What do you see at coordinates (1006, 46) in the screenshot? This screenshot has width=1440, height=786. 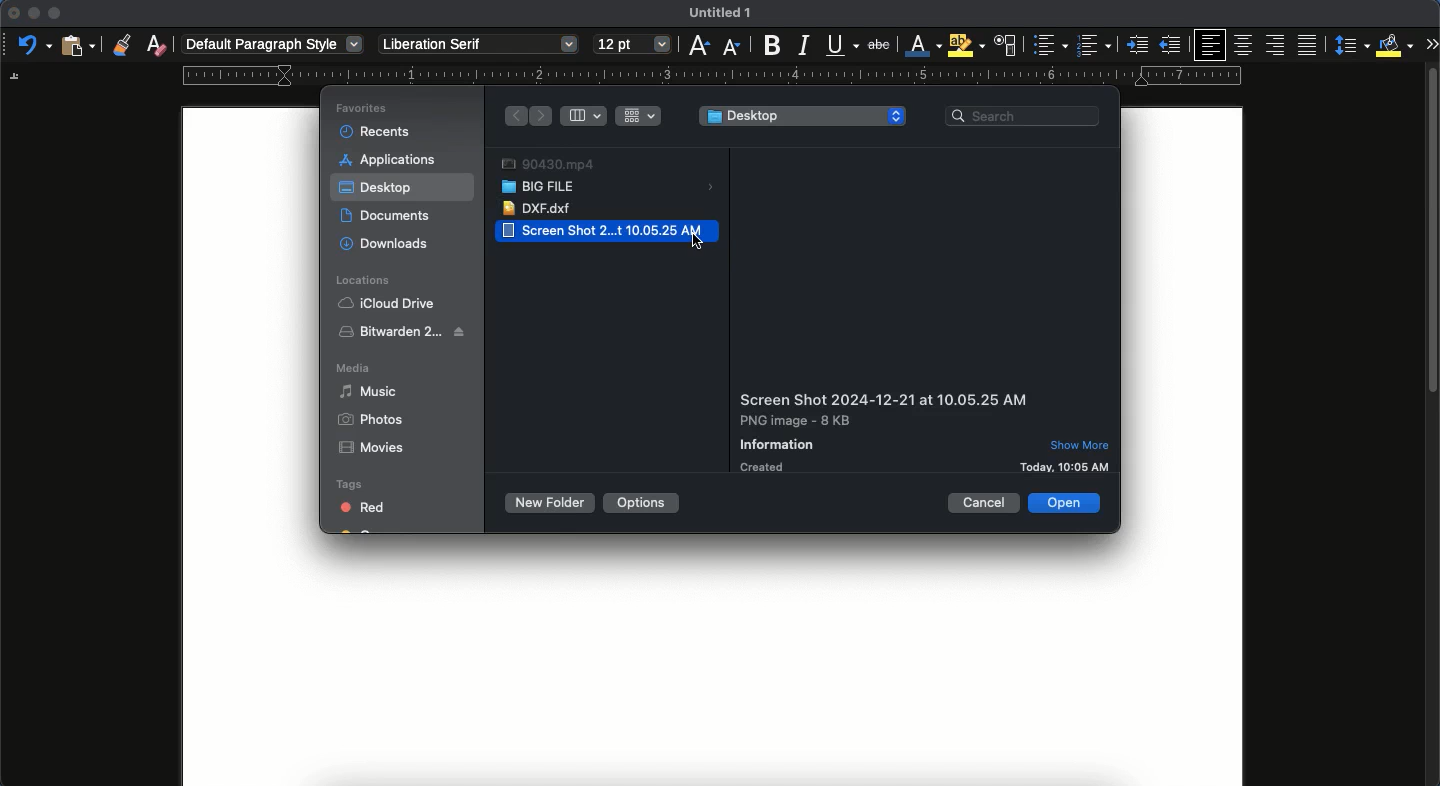 I see `character` at bounding box center [1006, 46].